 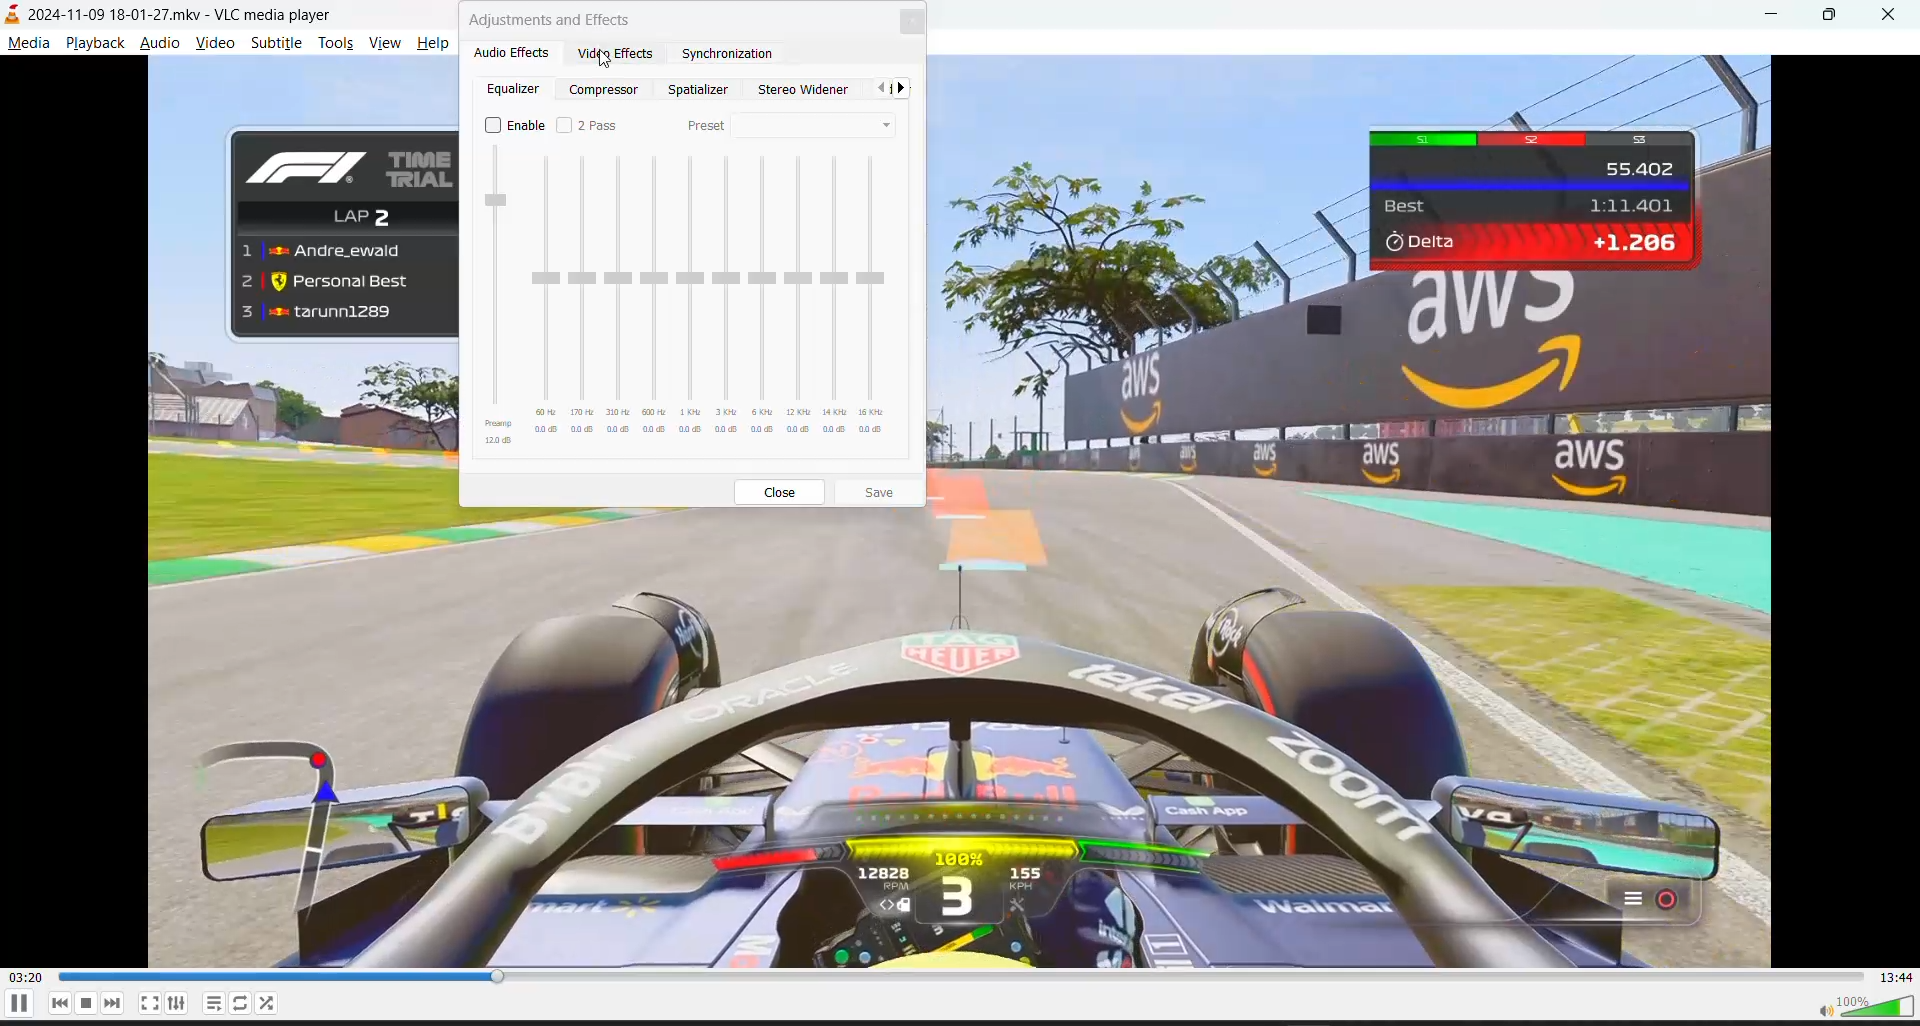 I want to click on slider, so click(x=581, y=292).